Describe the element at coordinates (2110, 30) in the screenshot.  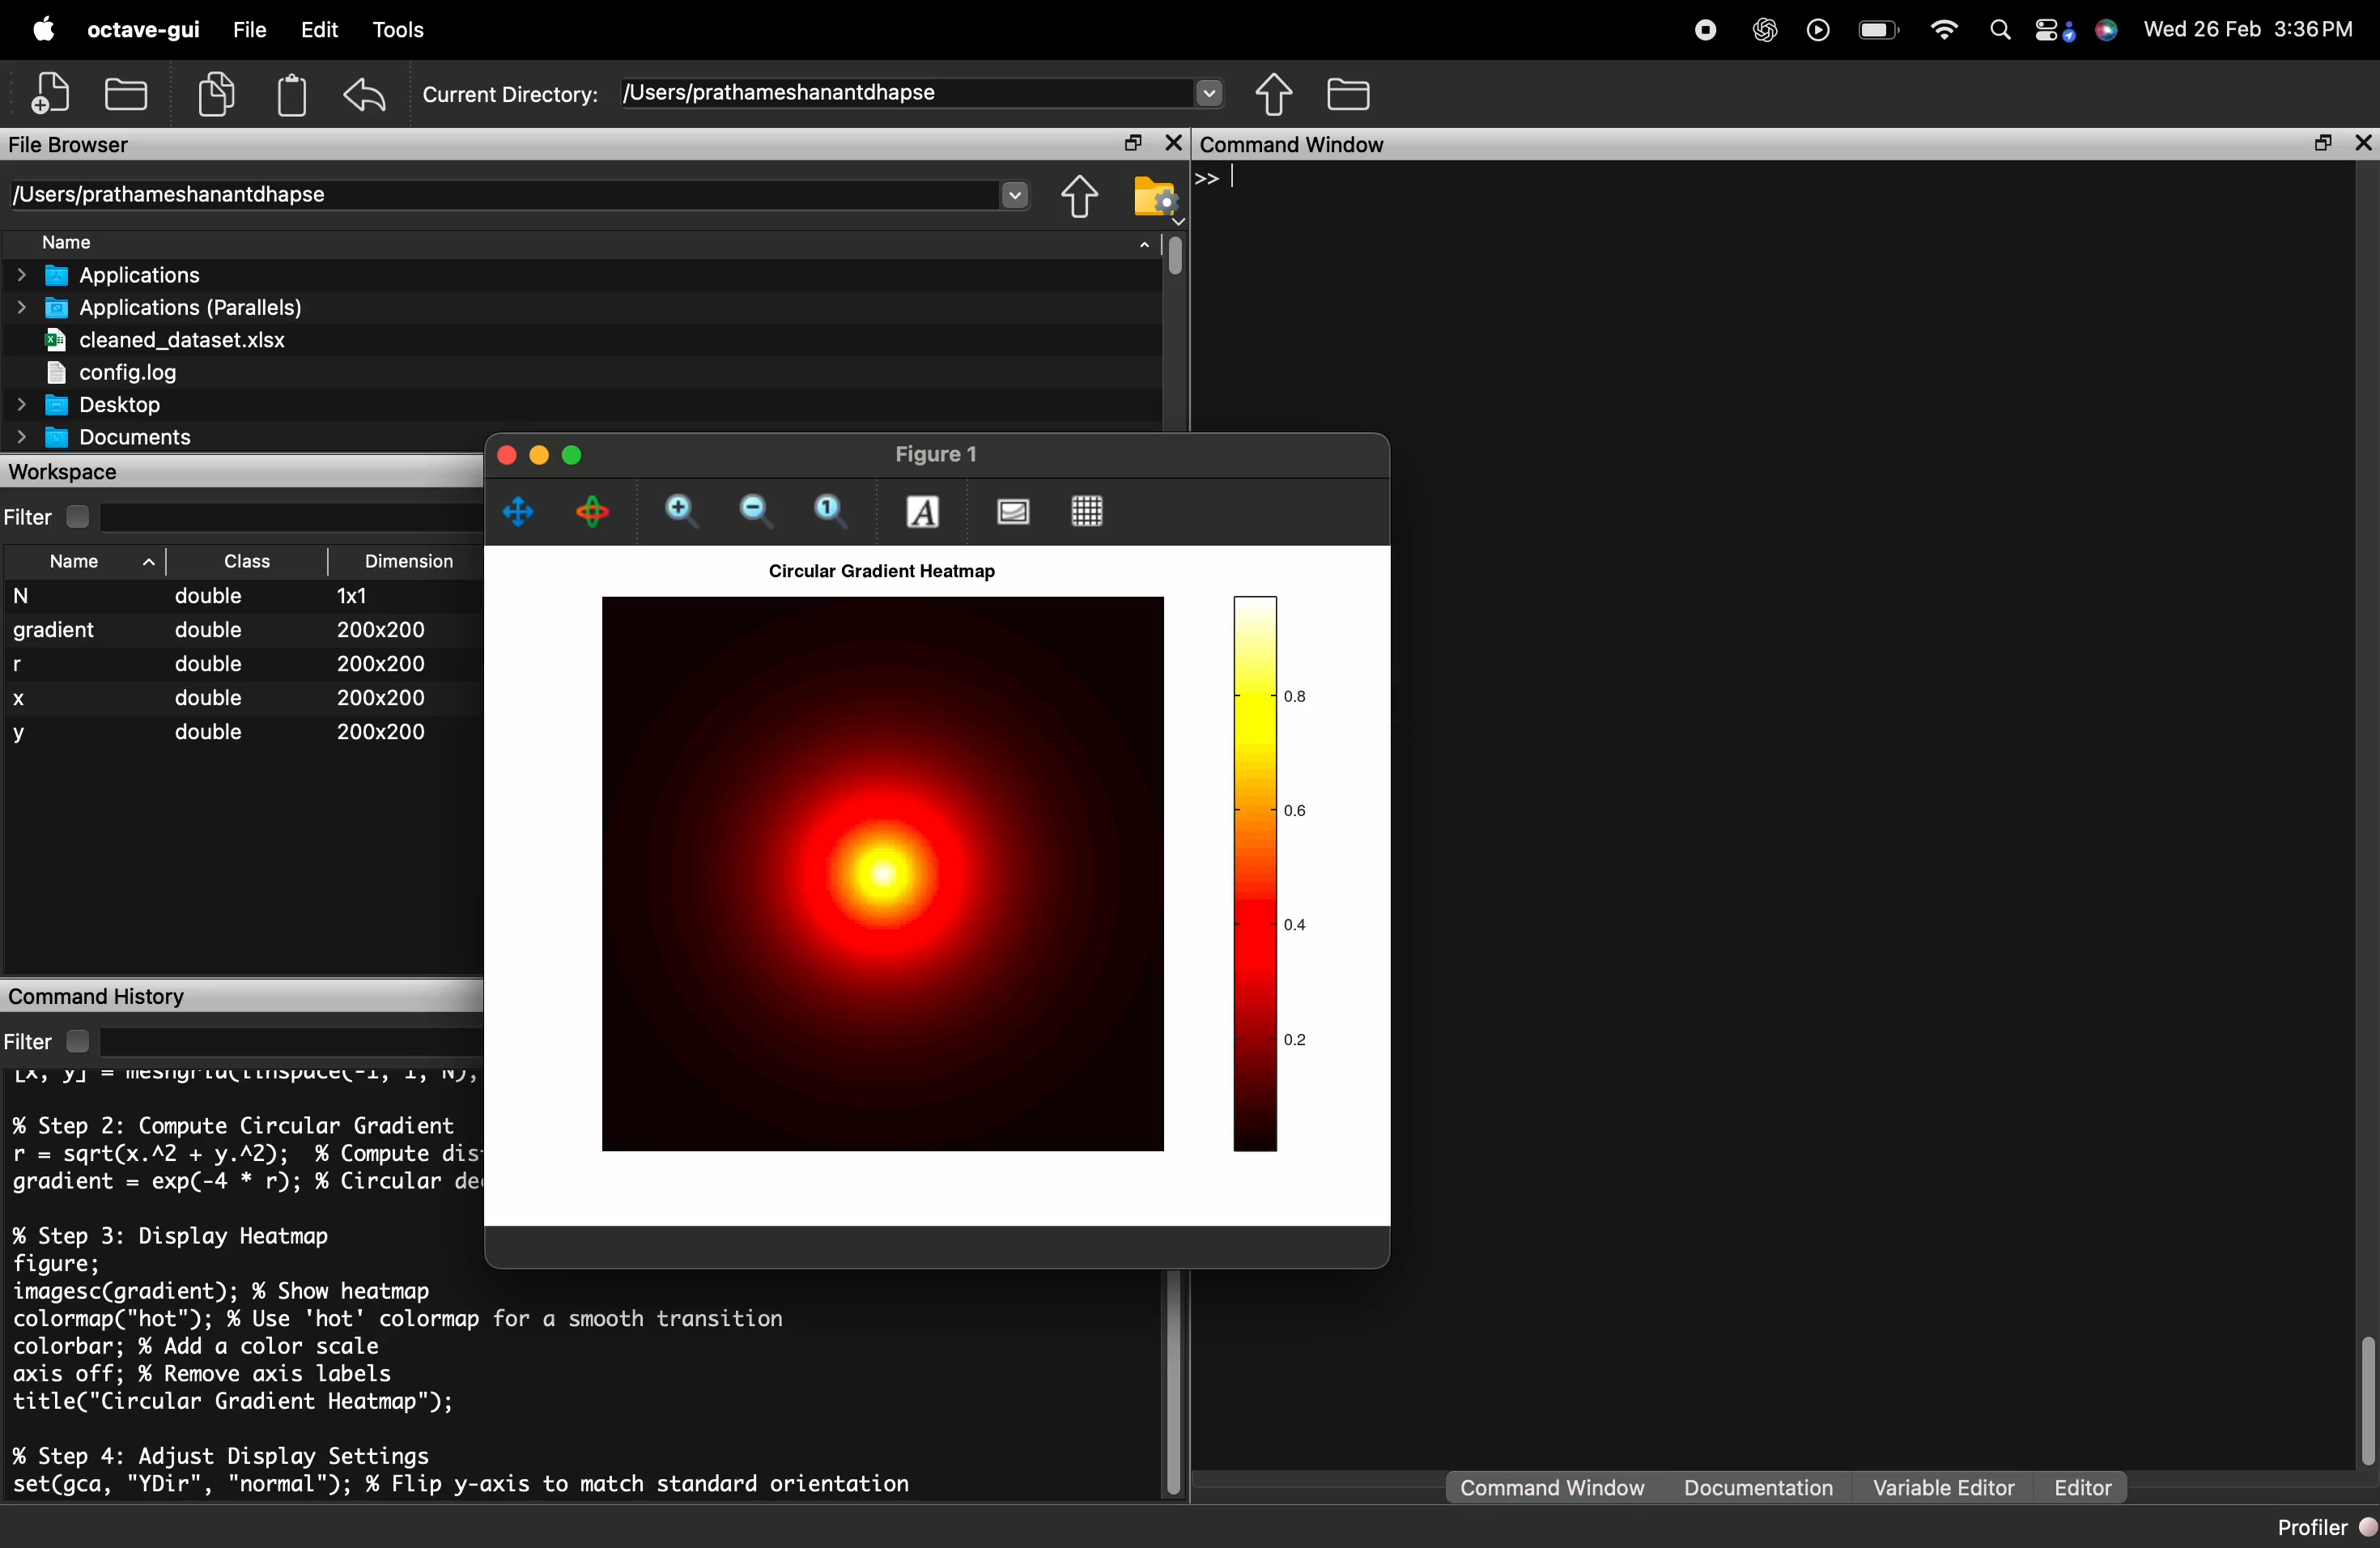
I see `Siri` at that location.